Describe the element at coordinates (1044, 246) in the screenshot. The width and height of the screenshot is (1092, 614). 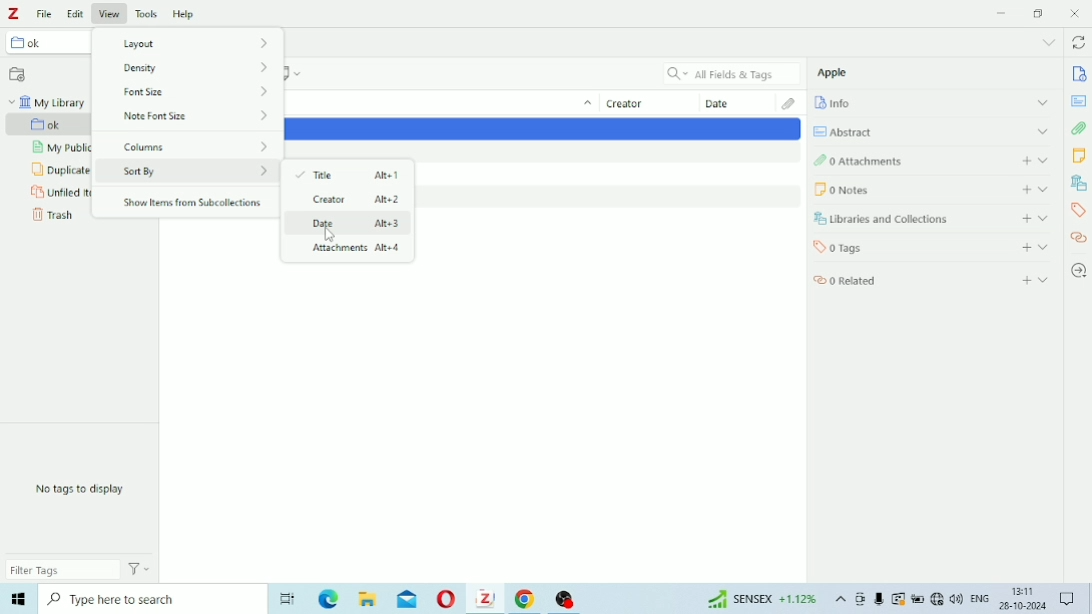
I see `expand` at that location.